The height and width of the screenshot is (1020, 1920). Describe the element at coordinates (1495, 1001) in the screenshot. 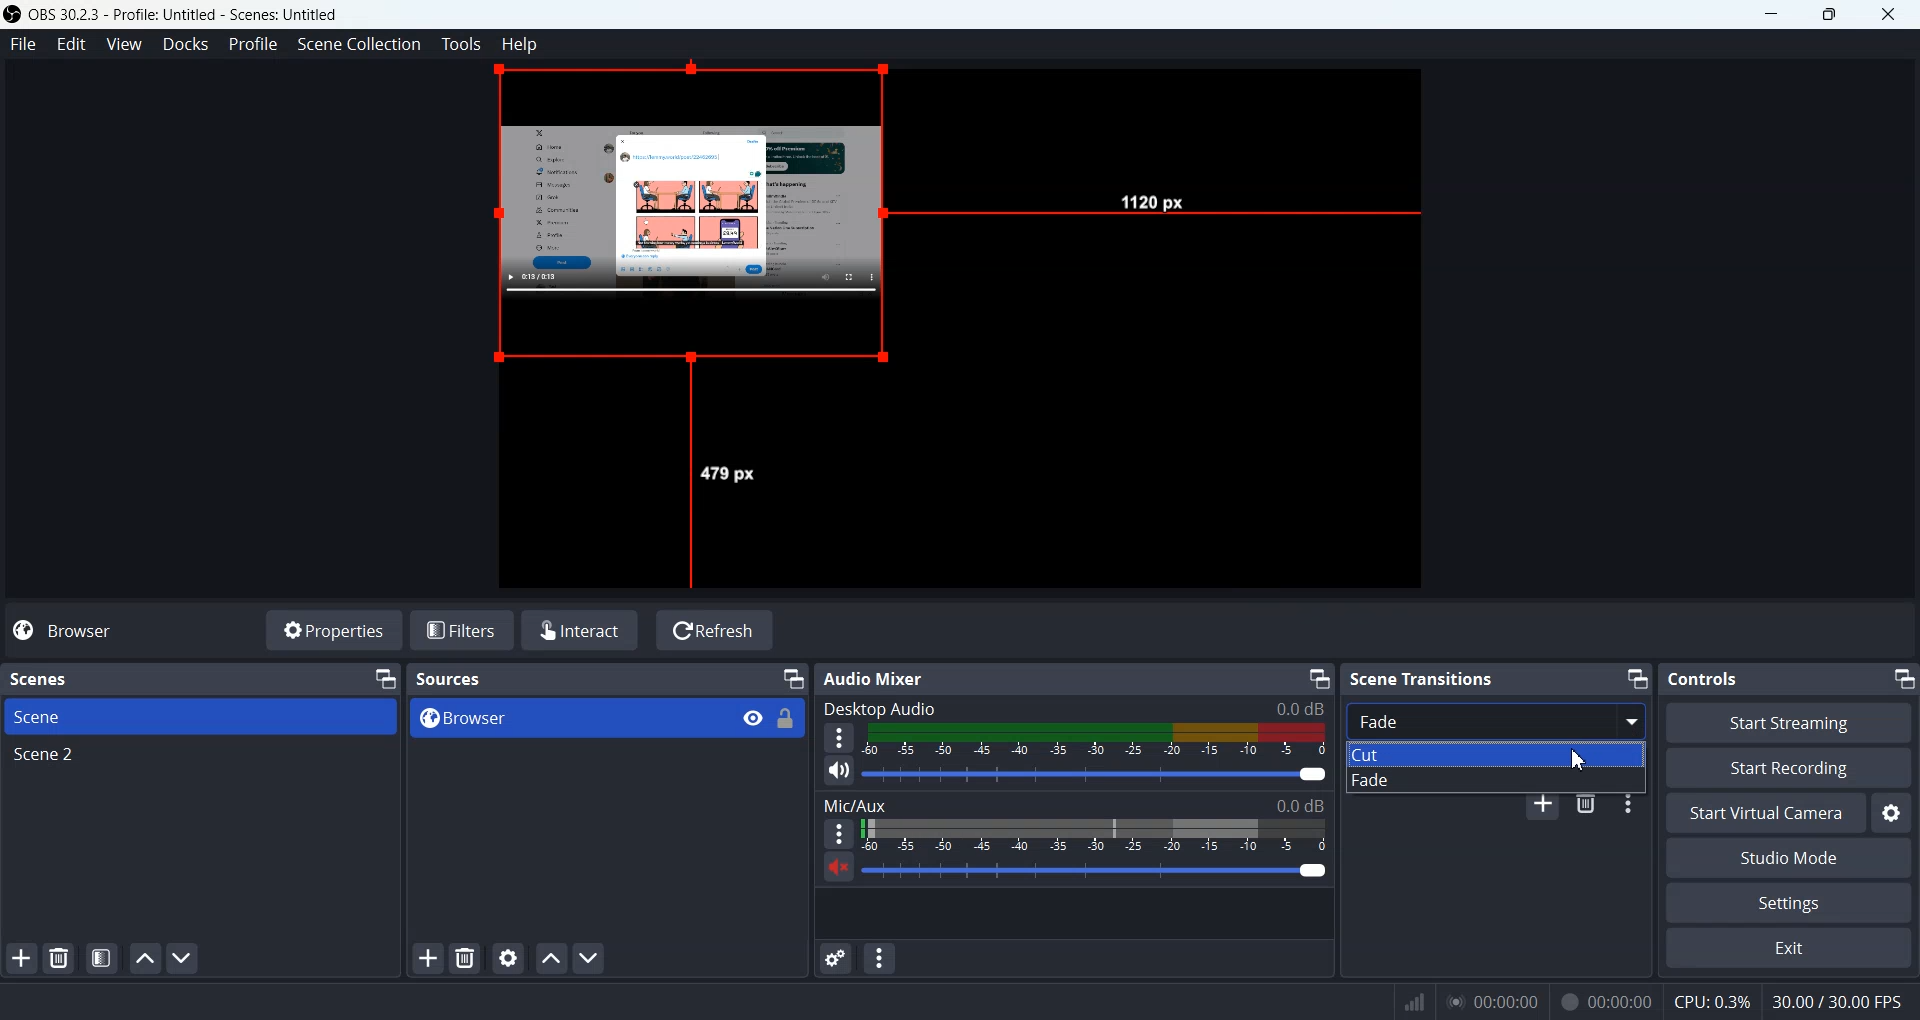

I see `` at that location.